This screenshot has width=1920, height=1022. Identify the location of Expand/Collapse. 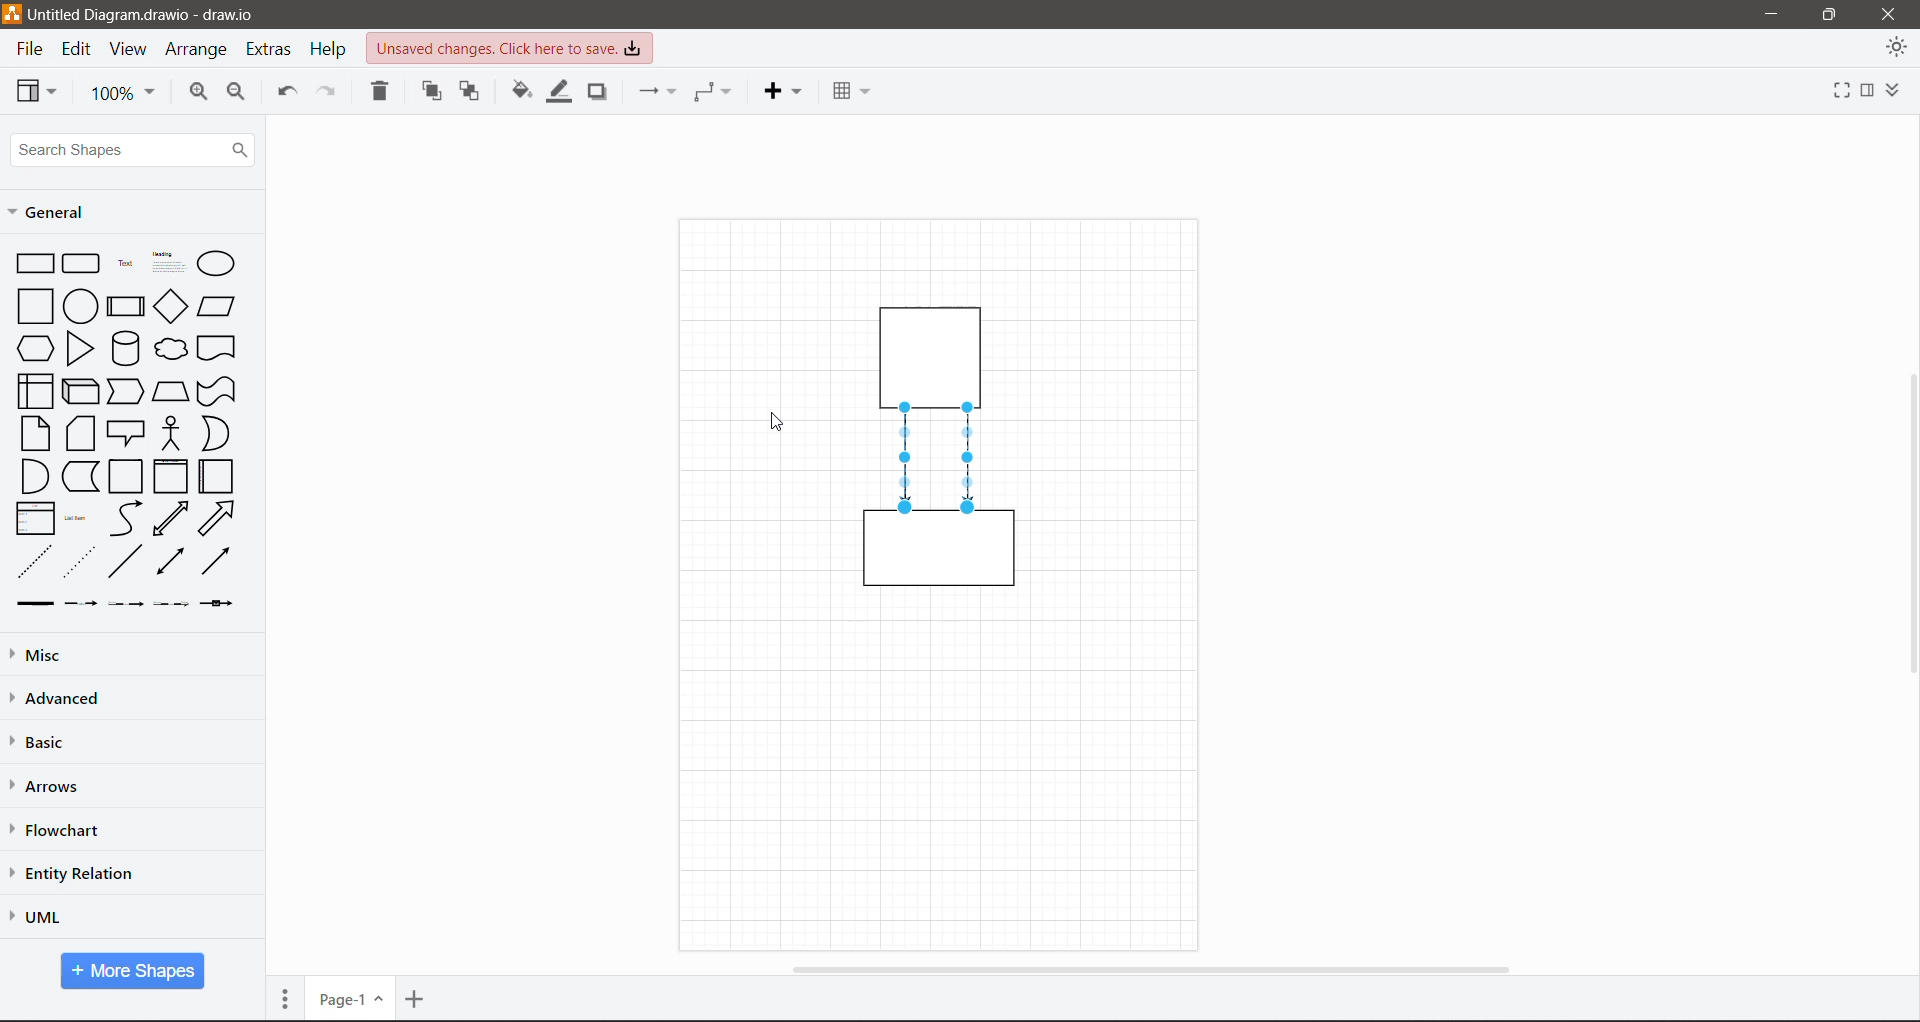
(1898, 87).